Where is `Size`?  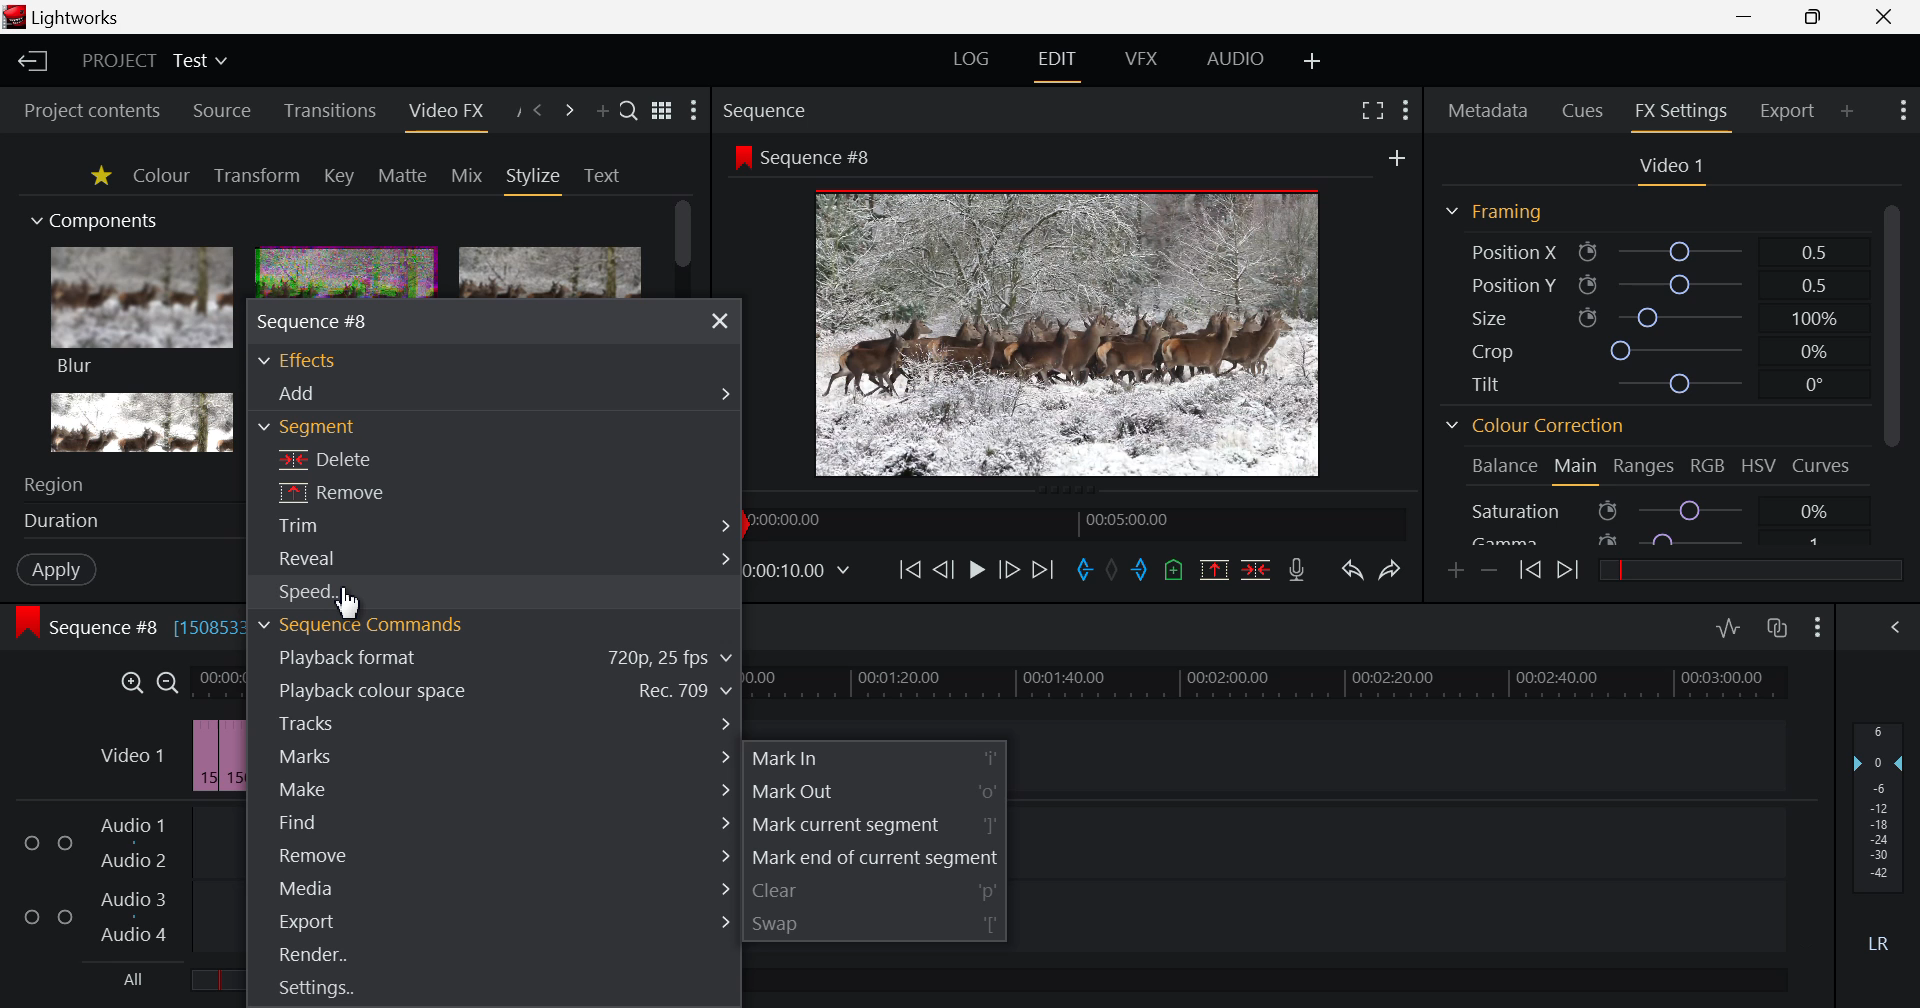
Size is located at coordinates (1649, 317).